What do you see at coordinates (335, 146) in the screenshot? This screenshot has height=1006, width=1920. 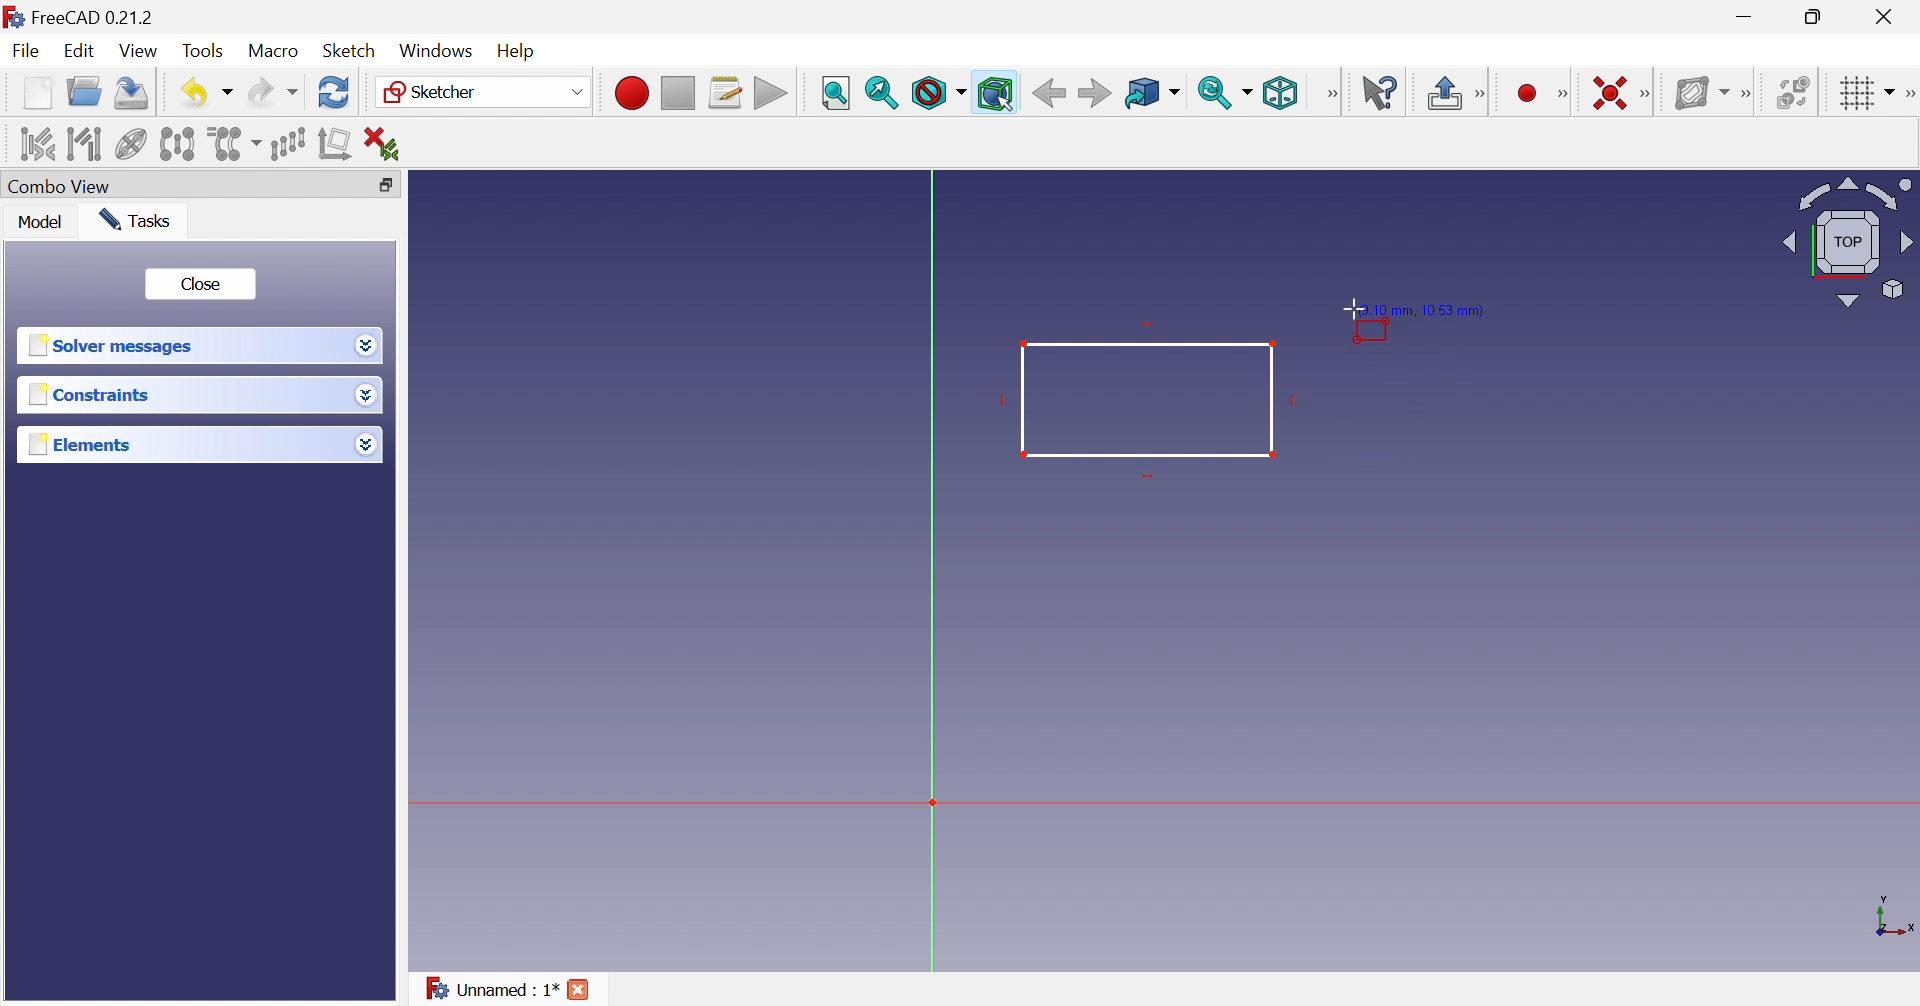 I see `Remove axes alignment` at bounding box center [335, 146].